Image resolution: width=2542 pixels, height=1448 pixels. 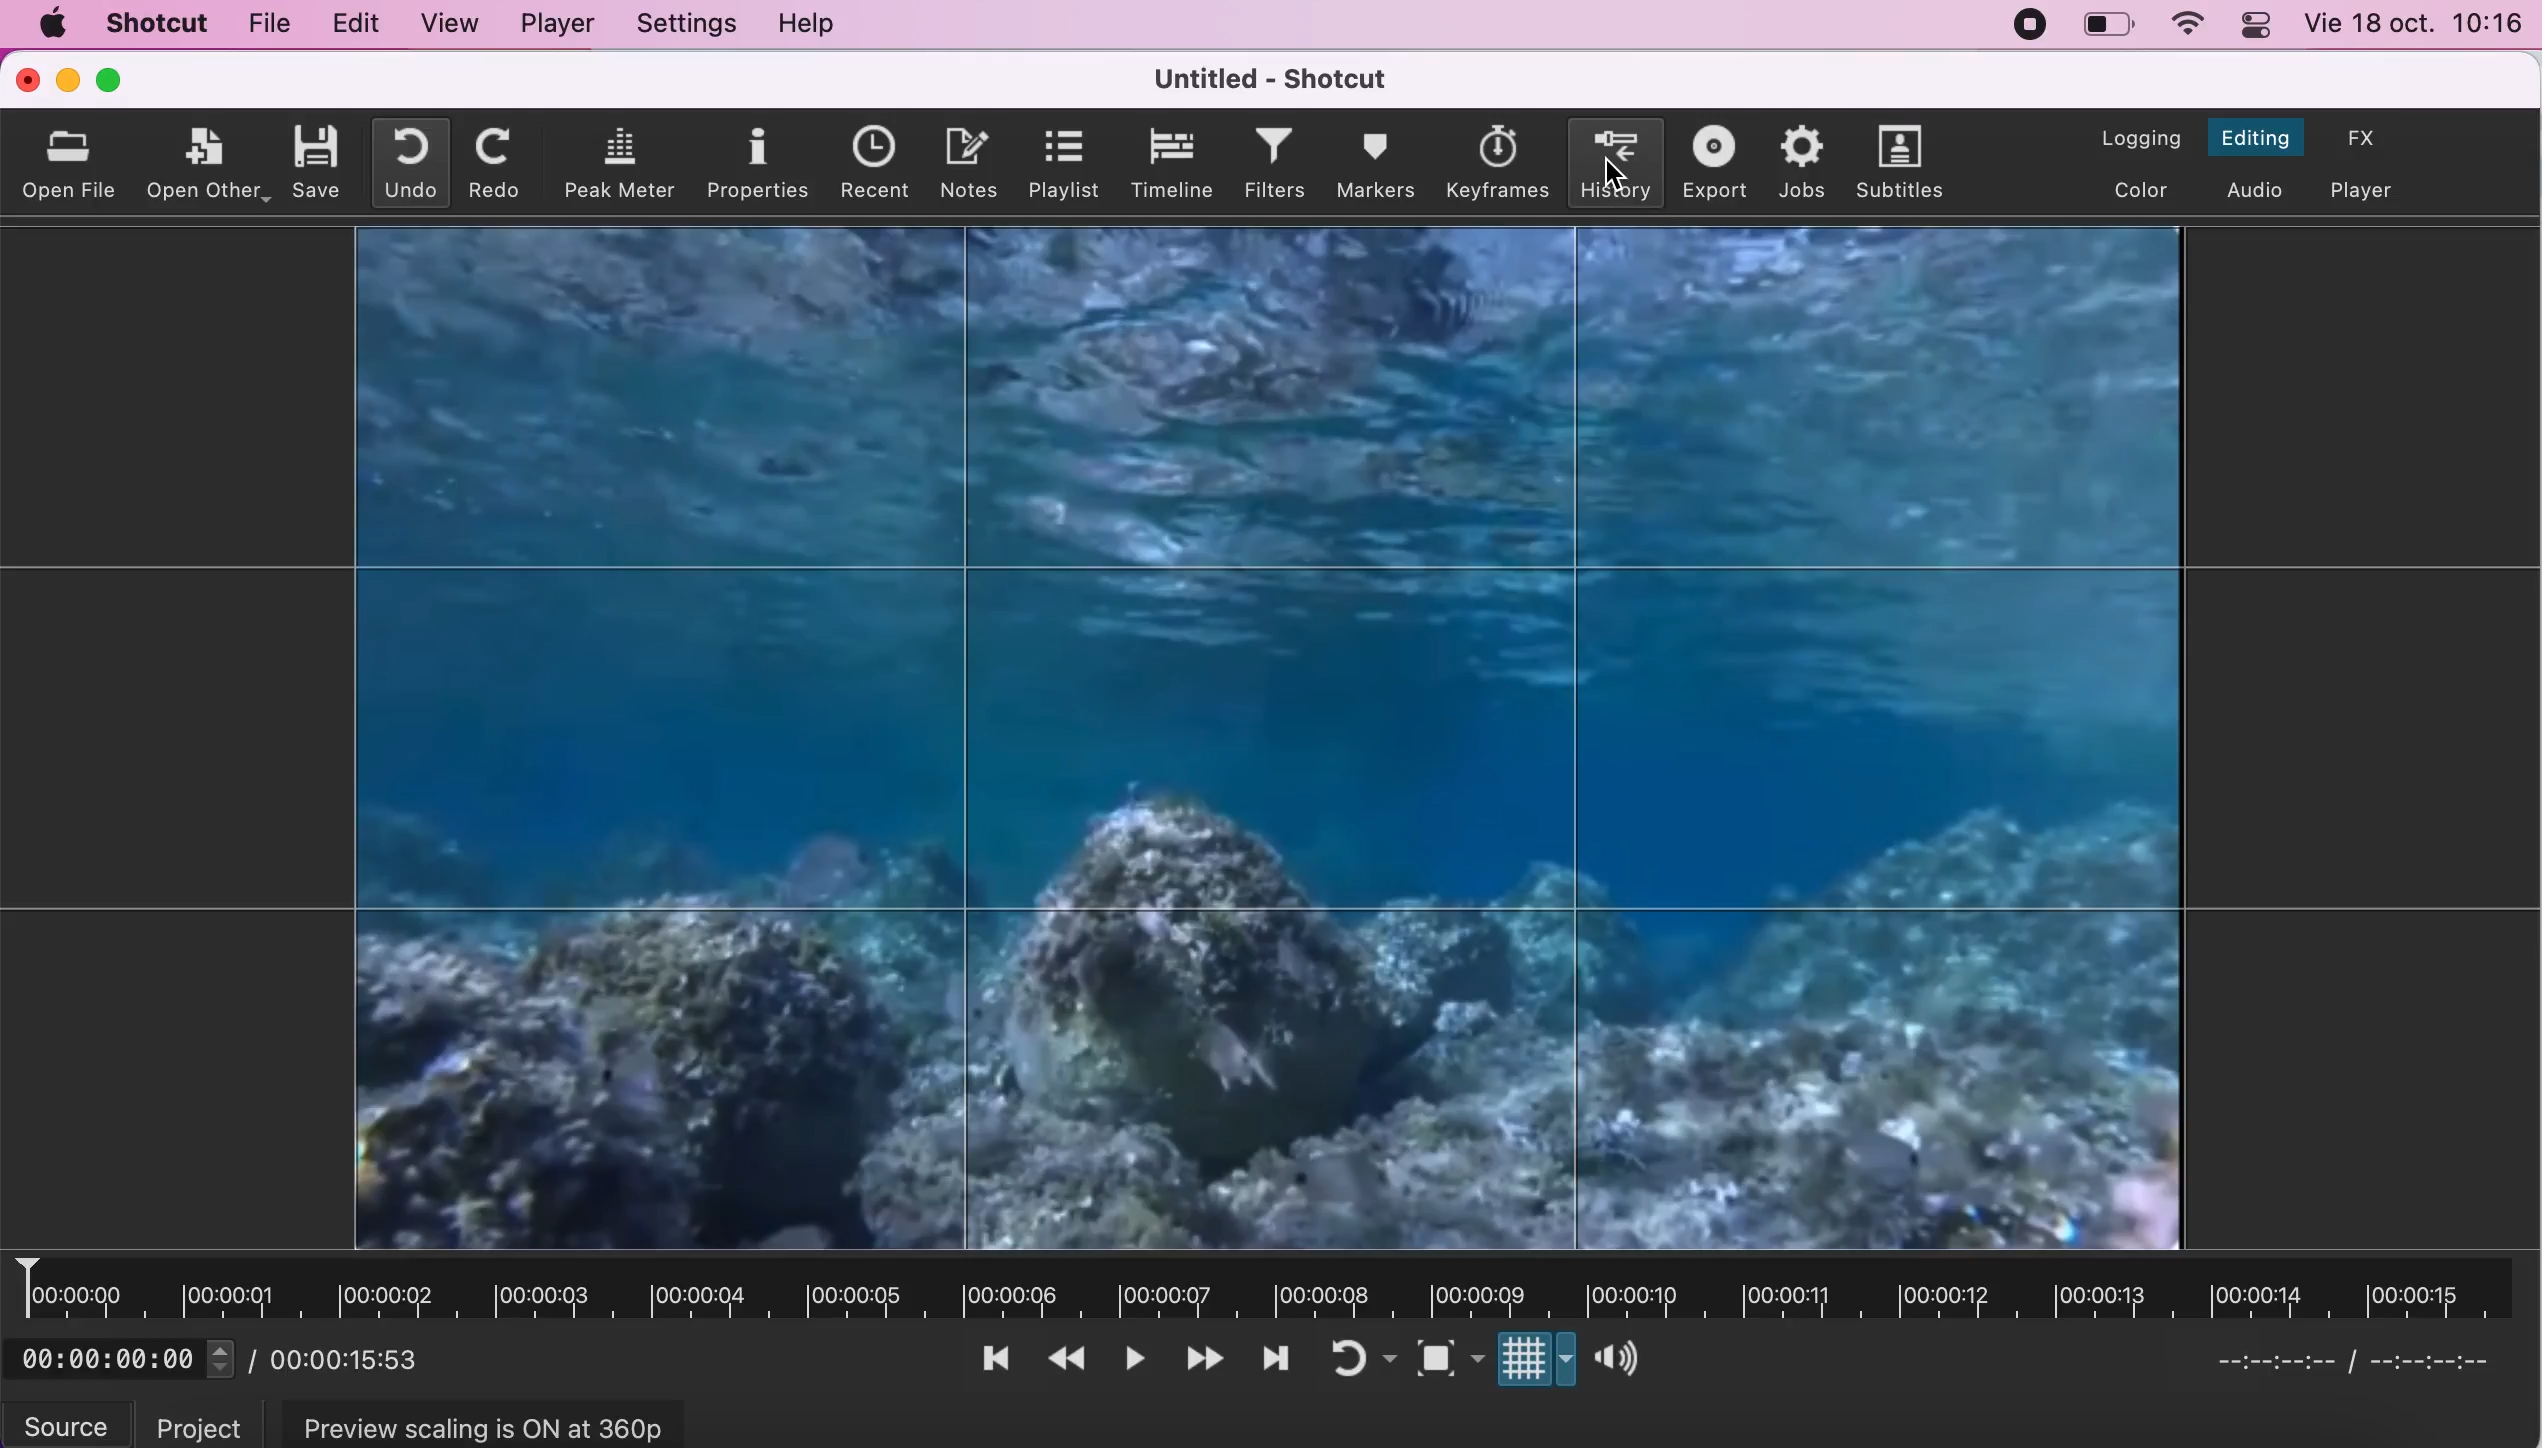 What do you see at coordinates (54, 23) in the screenshot?
I see `mac logo` at bounding box center [54, 23].